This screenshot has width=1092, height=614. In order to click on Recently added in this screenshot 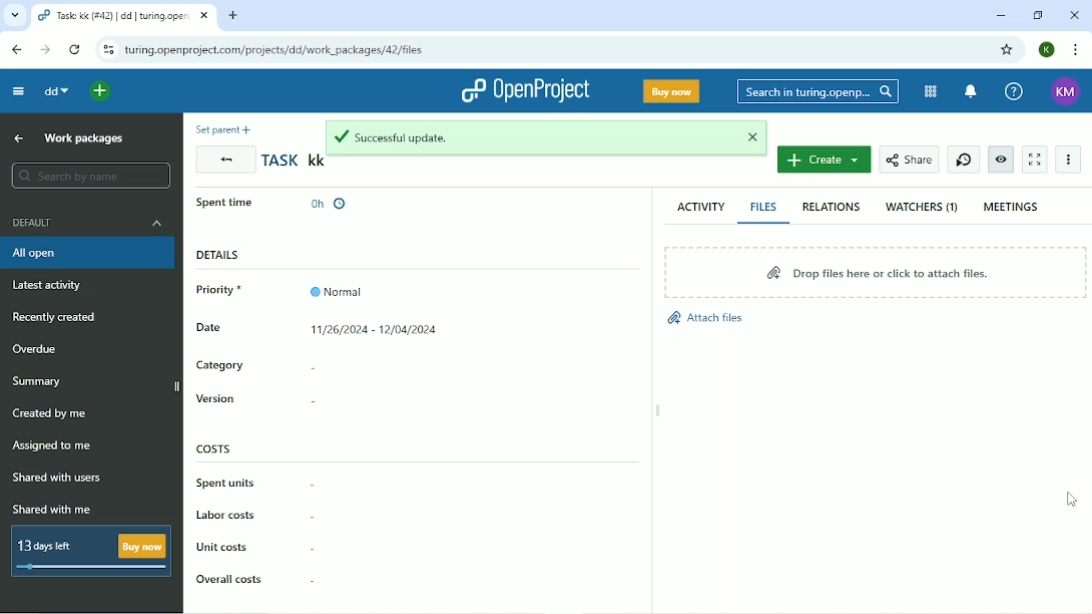, I will do `click(55, 318)`.